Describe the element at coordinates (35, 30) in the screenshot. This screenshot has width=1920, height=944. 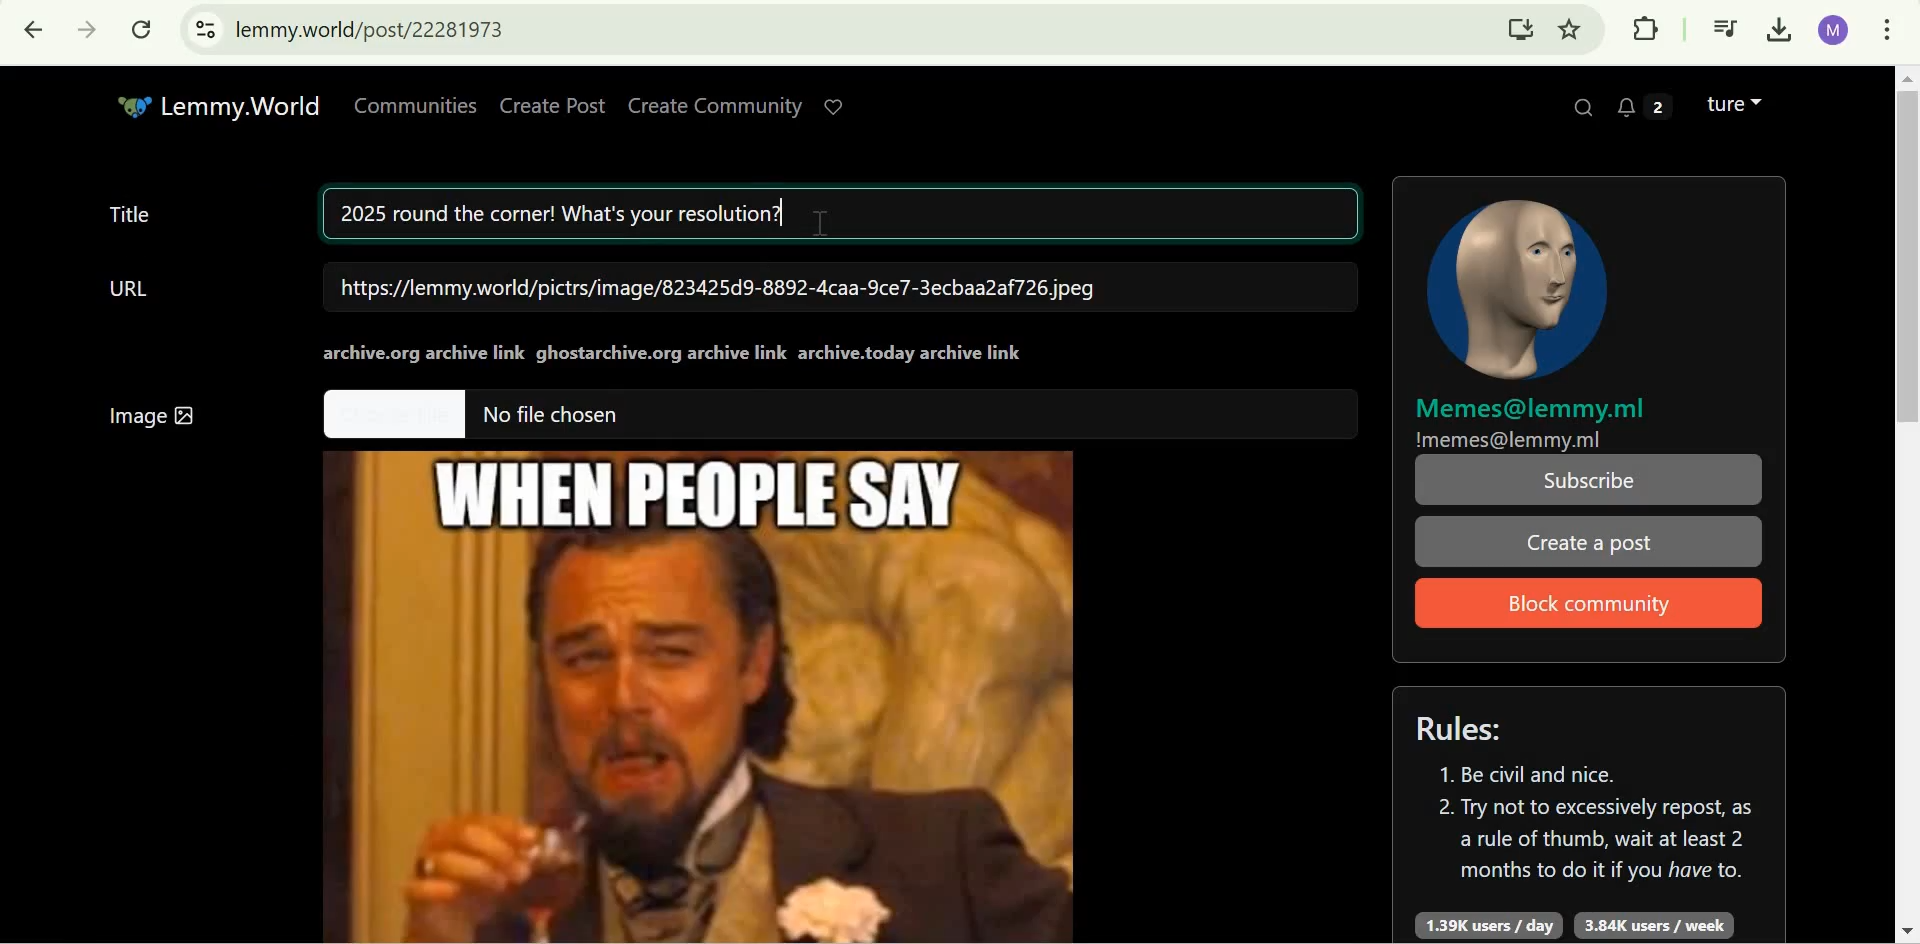
I see `Click to go back, hold to see history` at that location.